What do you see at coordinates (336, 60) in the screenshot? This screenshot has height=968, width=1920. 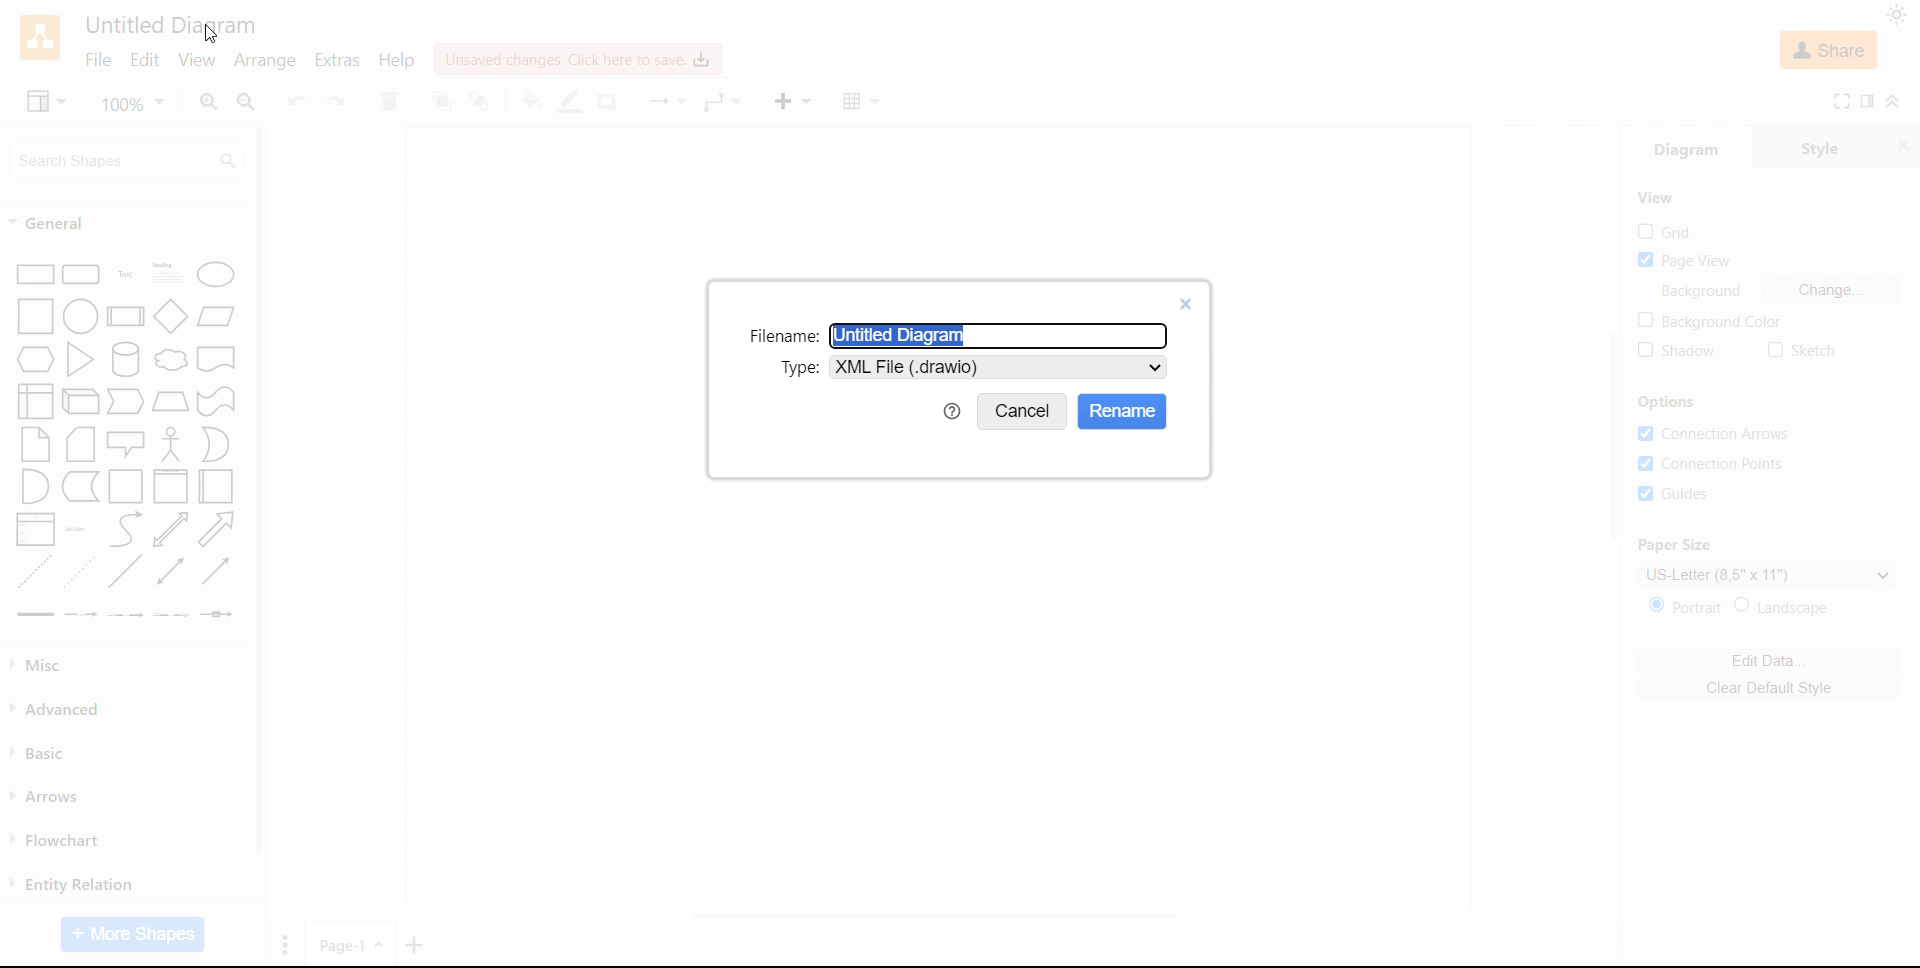 I see `Extras ` at bounding box center [336, 60].